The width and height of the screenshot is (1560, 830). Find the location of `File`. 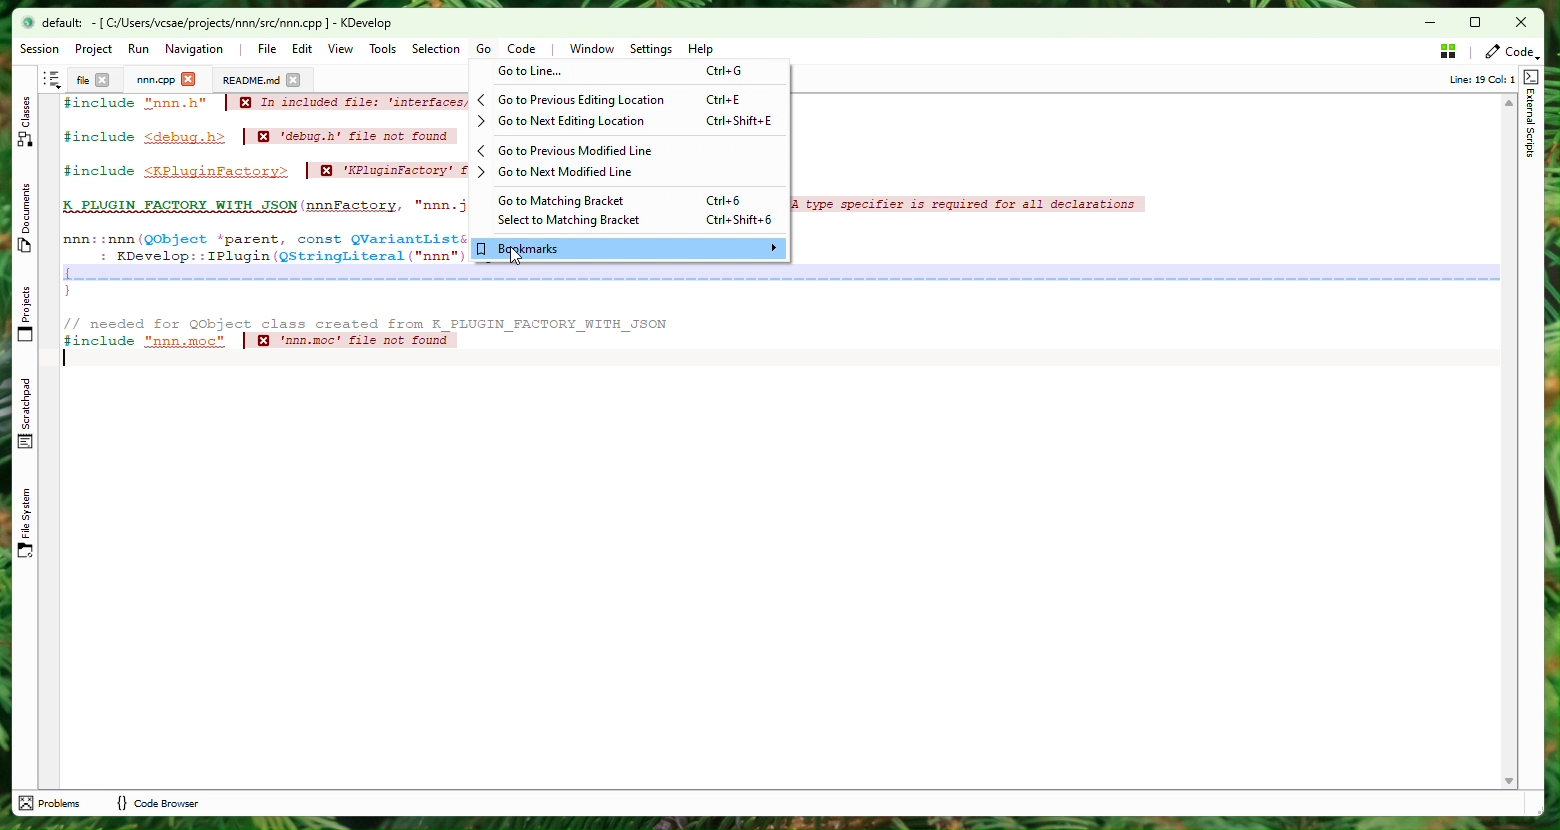

File is located at coordinates (80, 80).